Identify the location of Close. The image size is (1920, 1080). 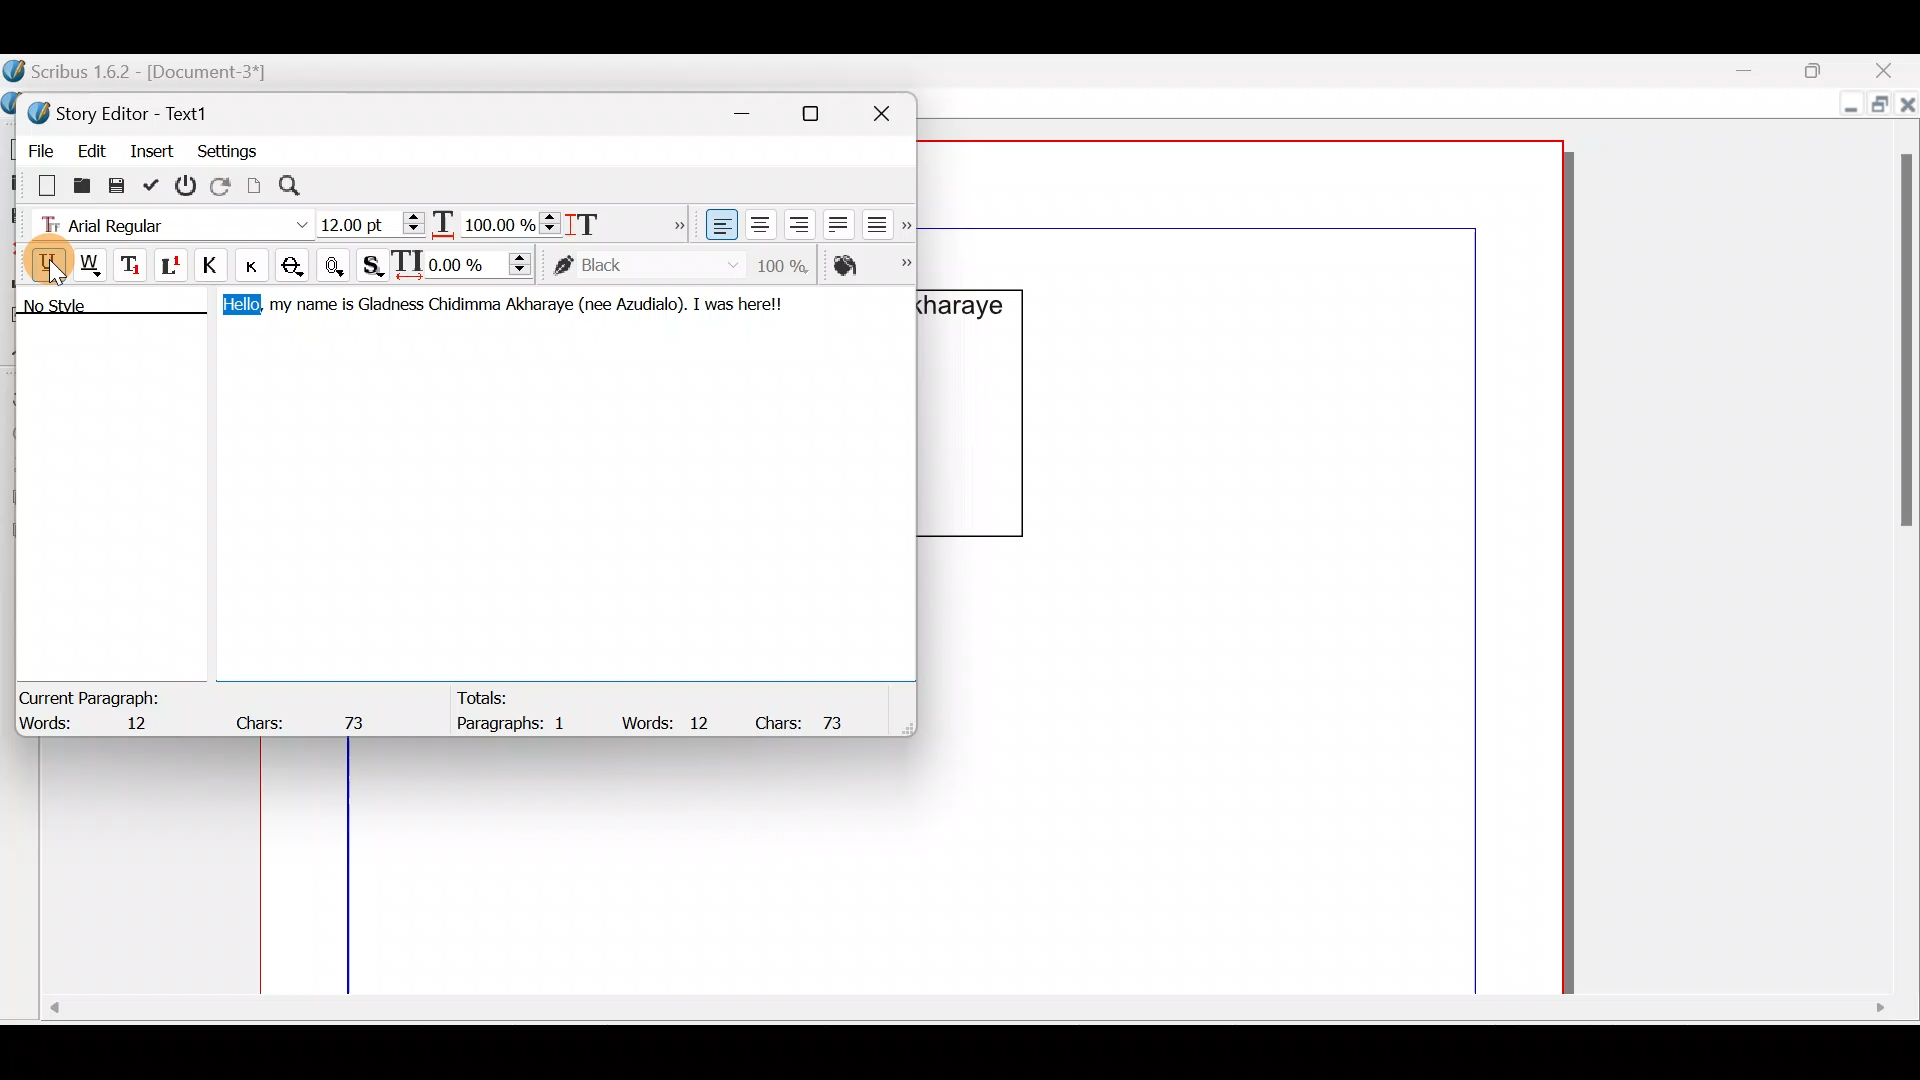
(1890, 70).